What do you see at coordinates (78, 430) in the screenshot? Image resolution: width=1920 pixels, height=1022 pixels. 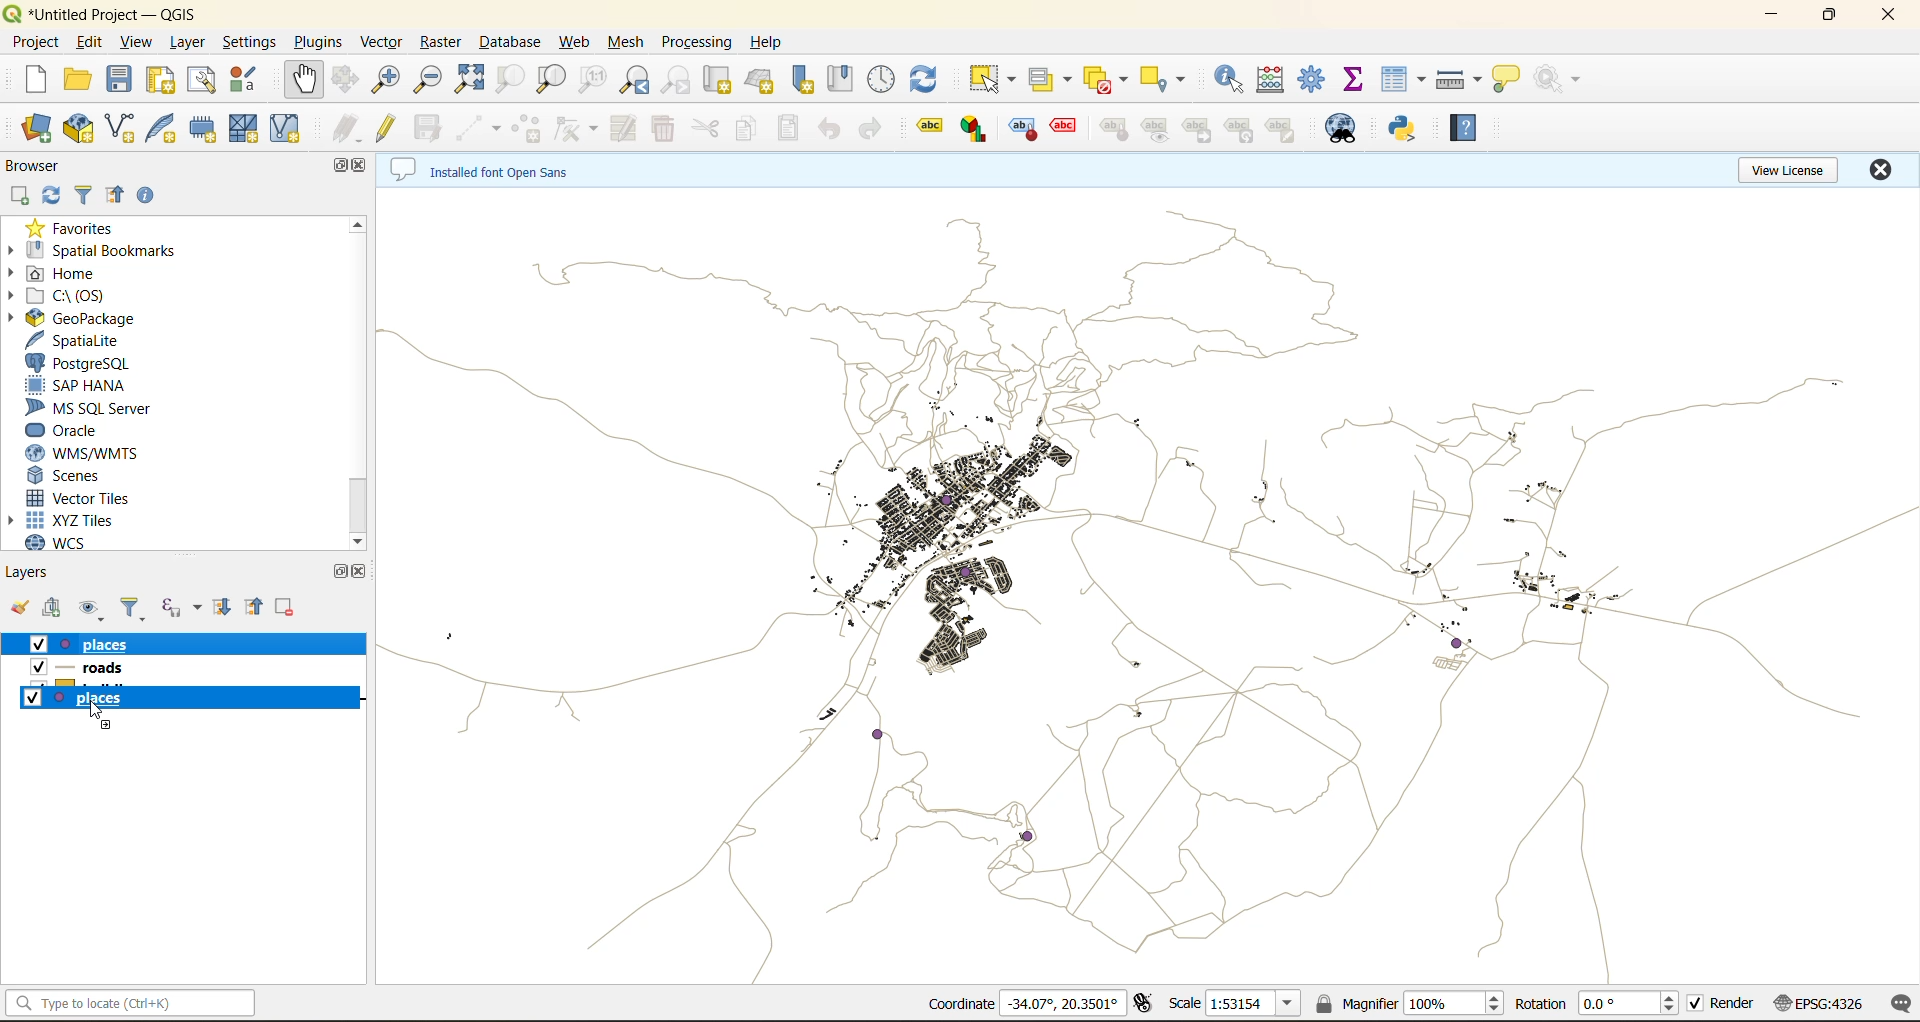 I see `oracle` at bounding box center [78, 430].